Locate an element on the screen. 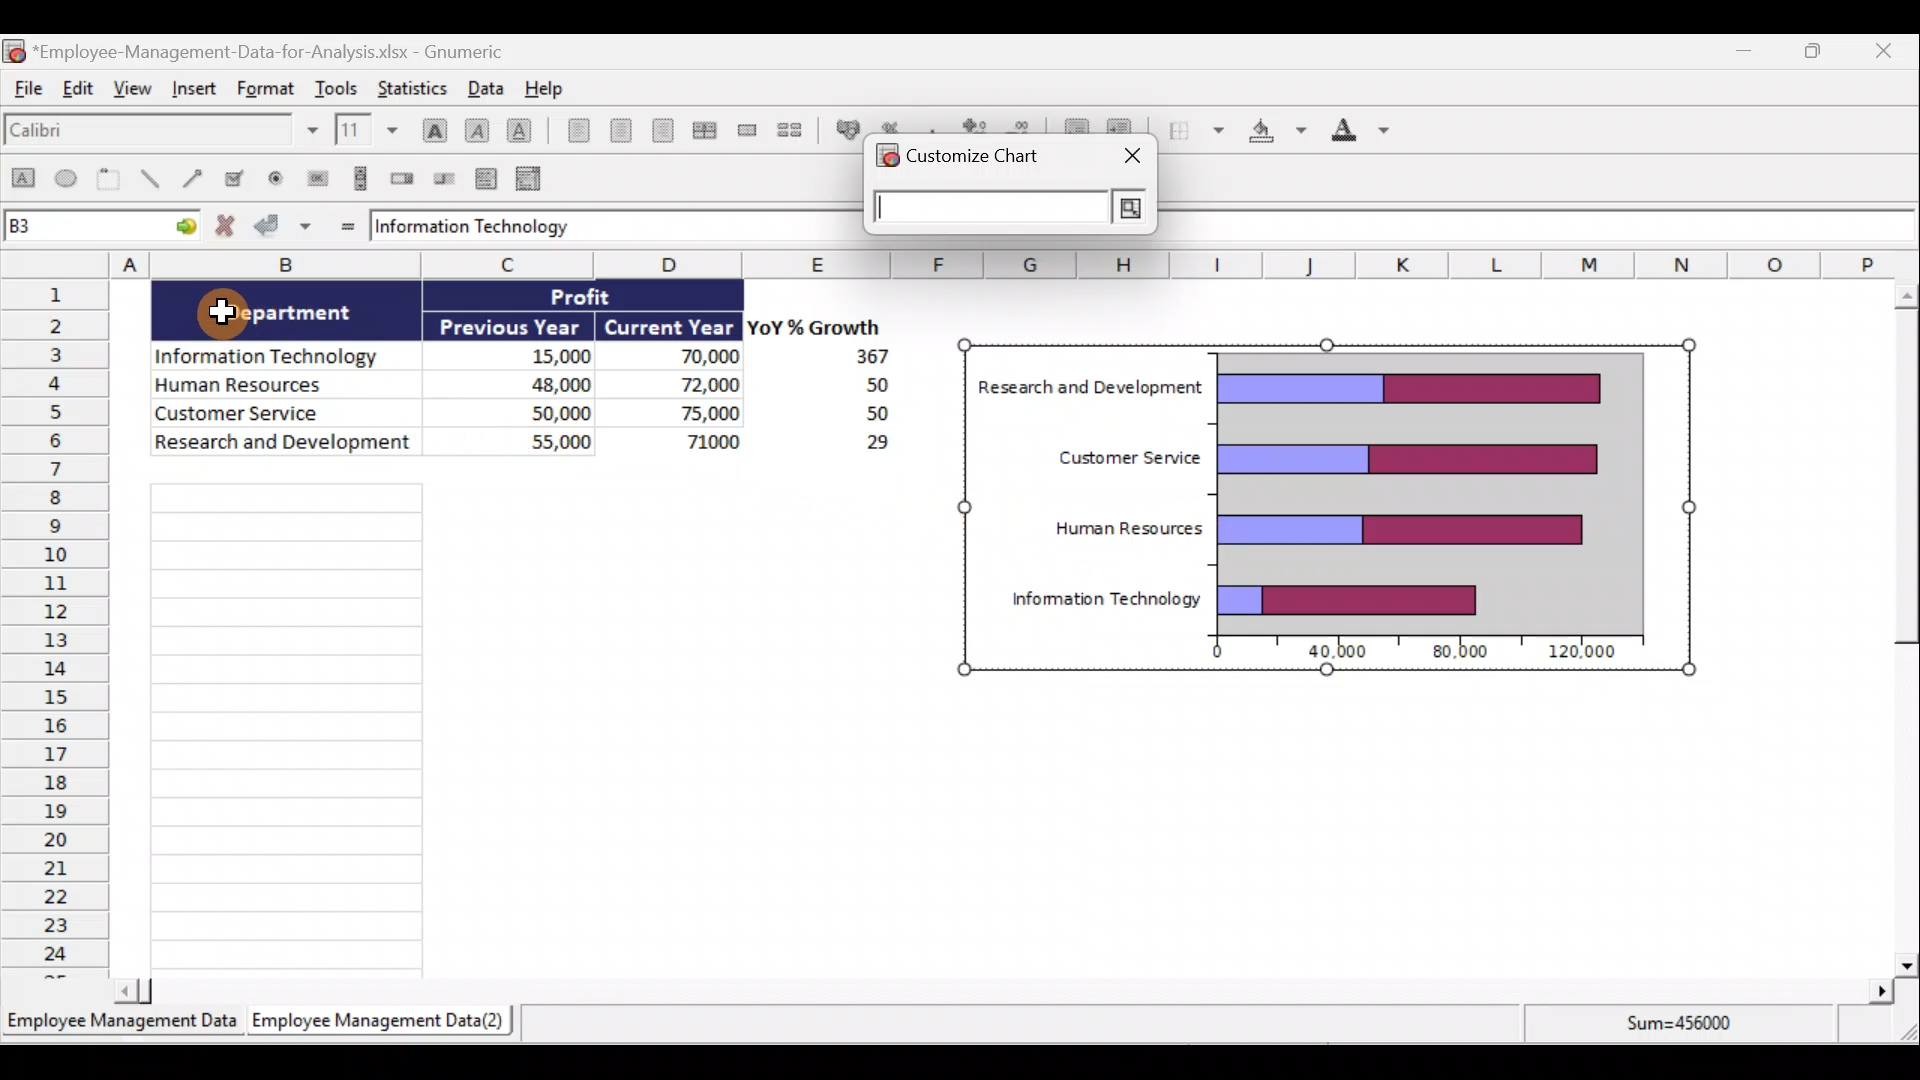 The width and height of the screenshot is (1920, 1080). Align left is located at coordinates (578, 130).